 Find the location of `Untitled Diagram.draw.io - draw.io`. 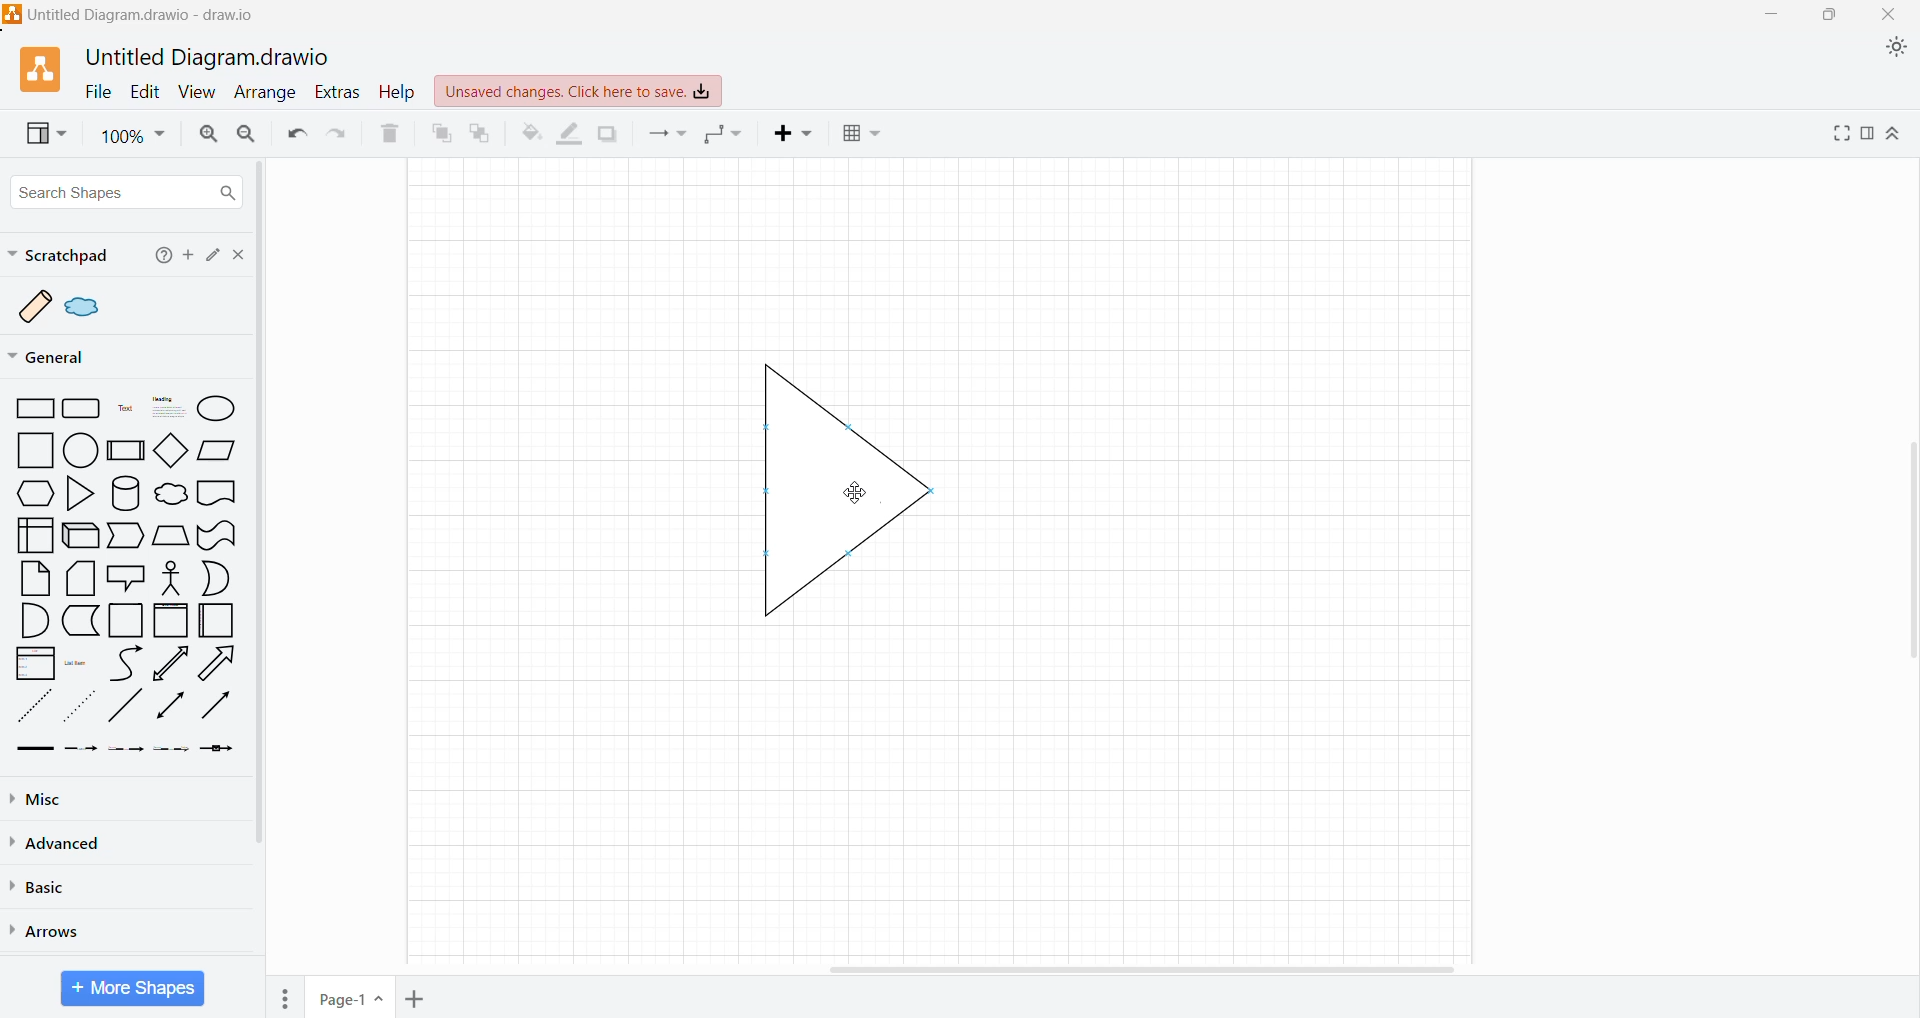

Untitled Diagram.draw.io - draw.io is located at coordinates (134, 14).